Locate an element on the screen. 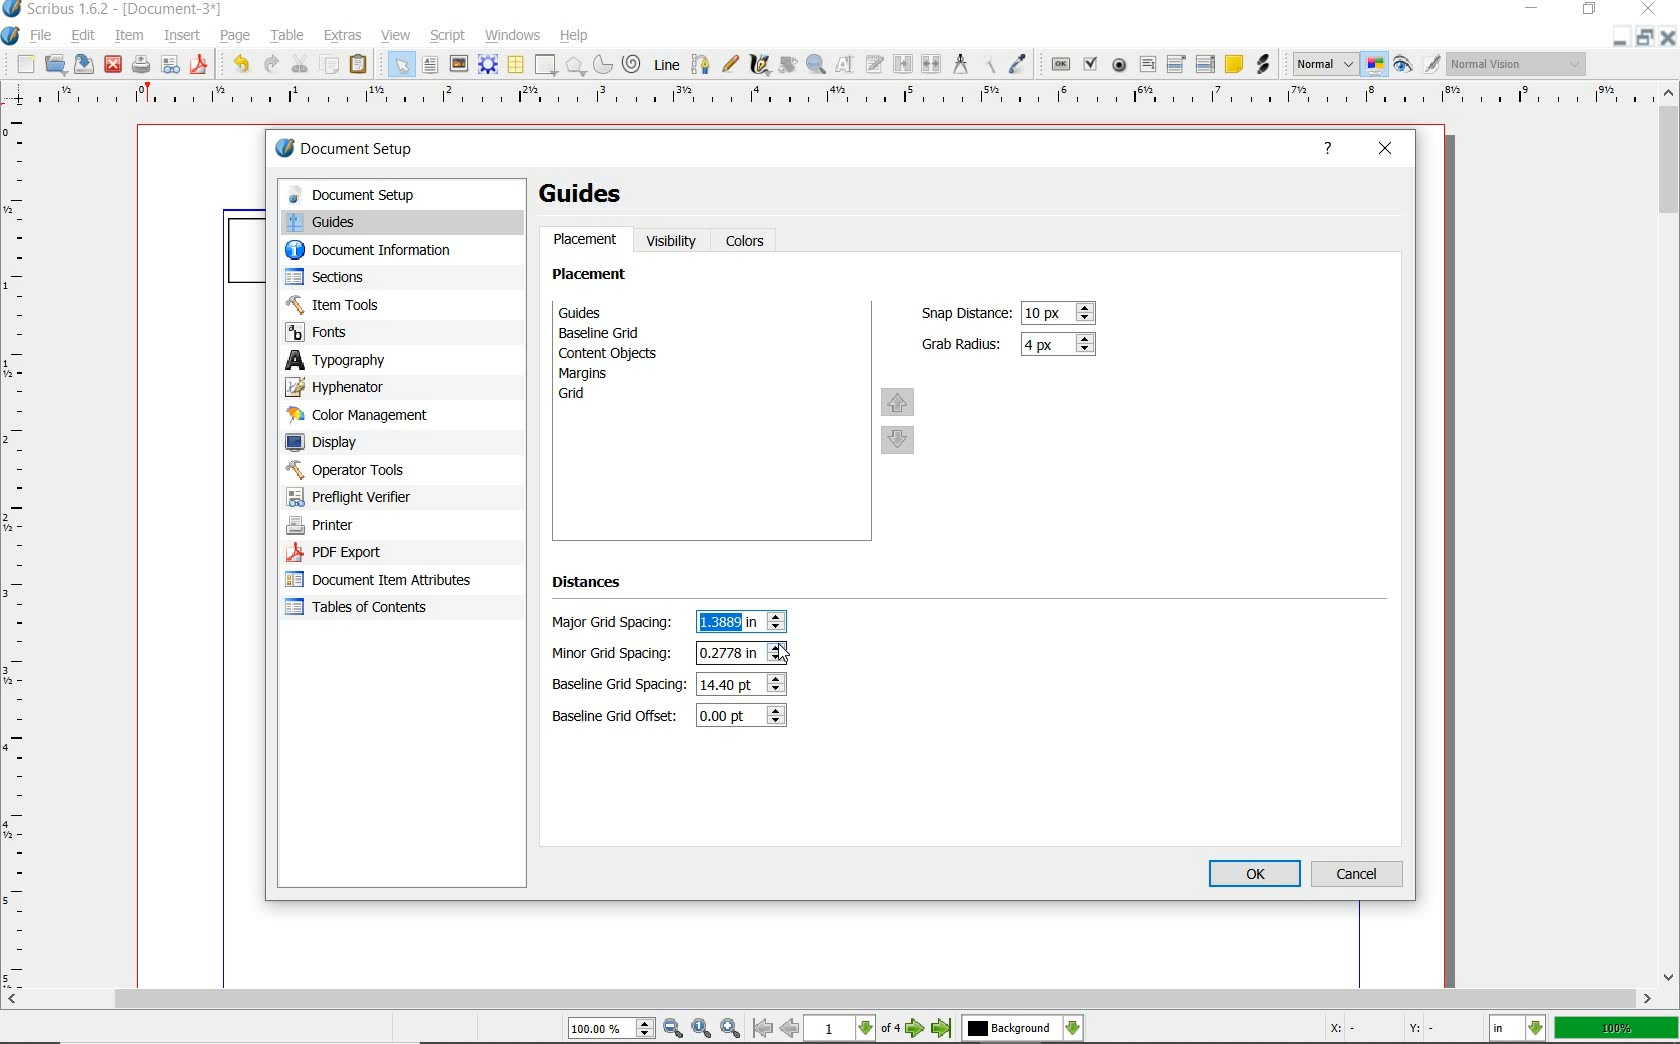  save as pdf is located at coordinates (197, 65).